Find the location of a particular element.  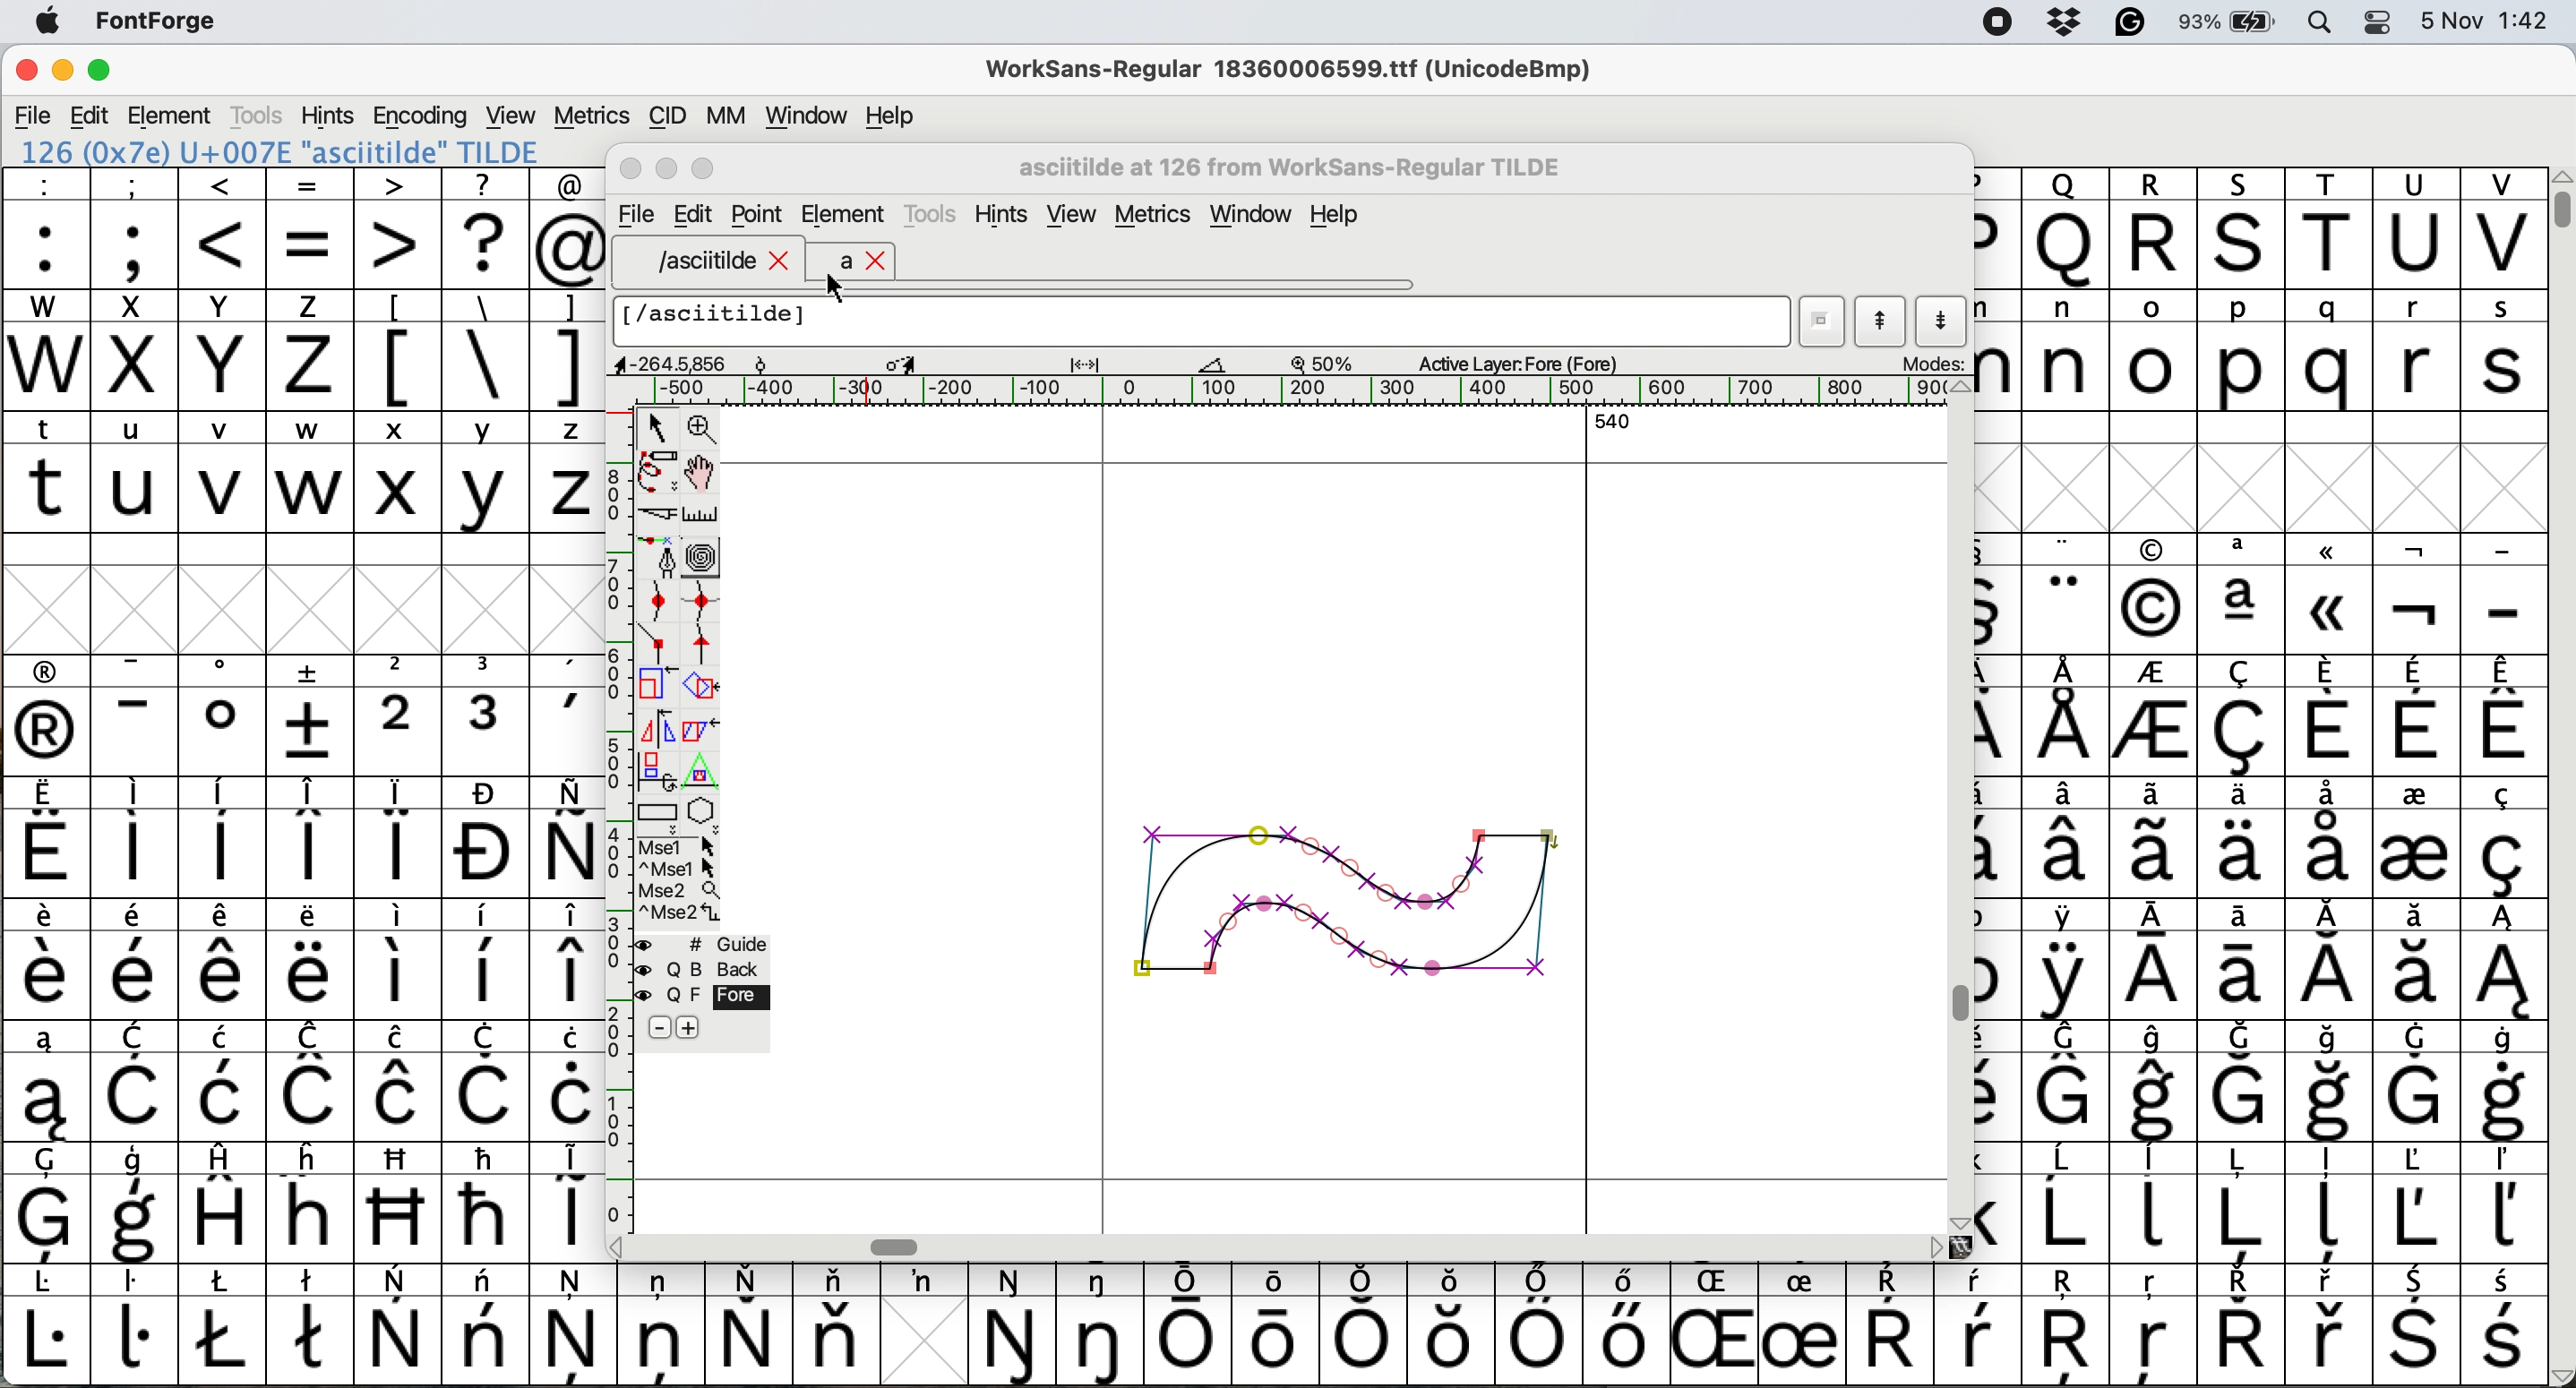

scroll button is located at coordinates (1957, 1221).